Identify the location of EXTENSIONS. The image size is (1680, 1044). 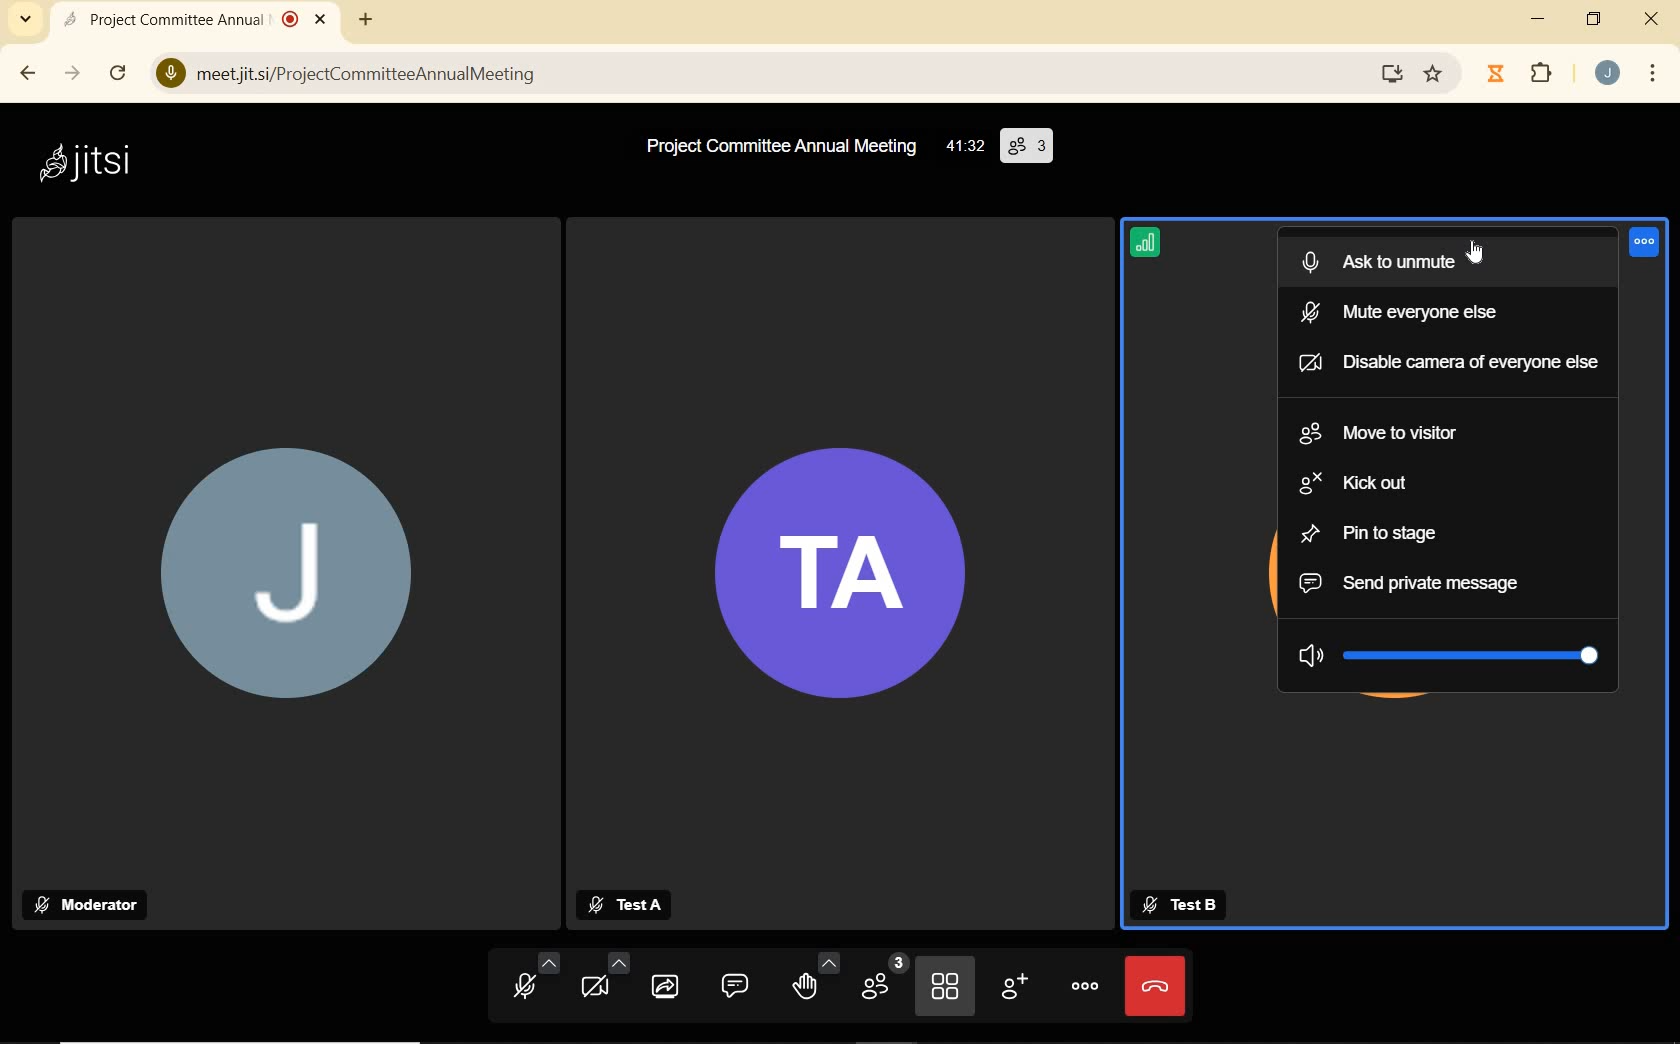
(1544, 75).